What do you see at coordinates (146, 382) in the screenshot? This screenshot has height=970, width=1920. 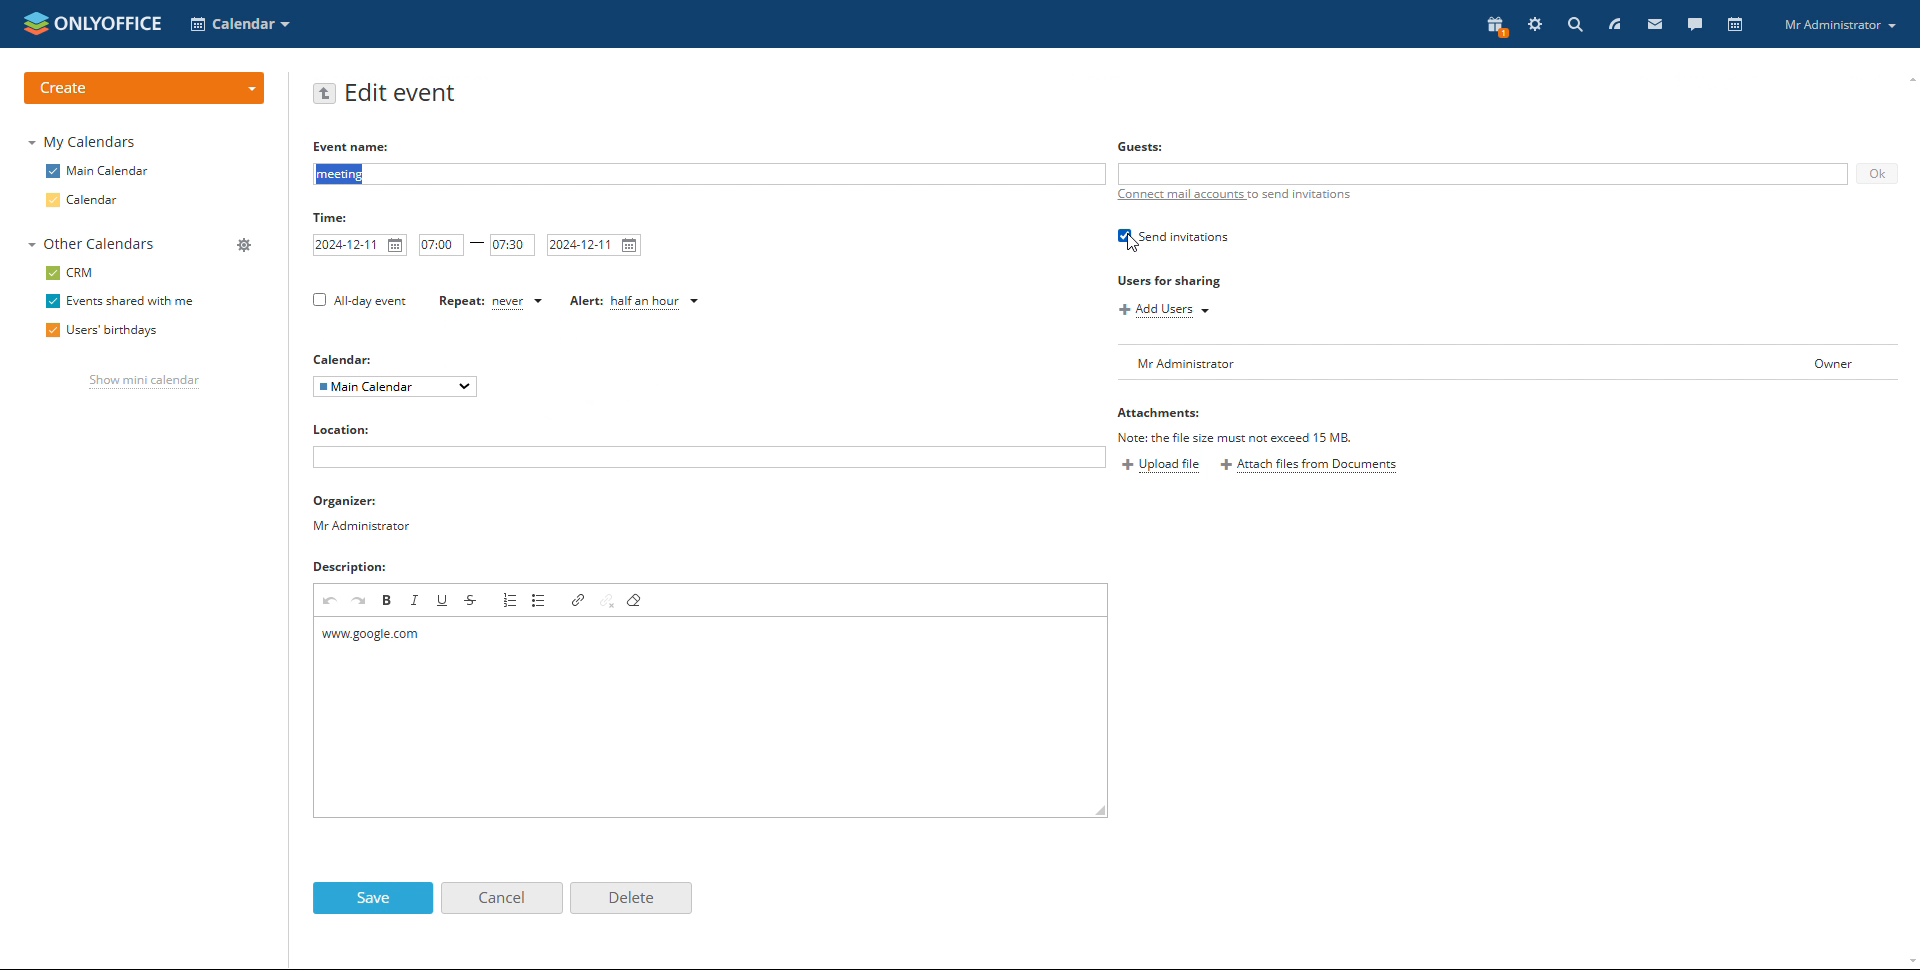 I see `show mini calendar` at bounding box center [146, 382].